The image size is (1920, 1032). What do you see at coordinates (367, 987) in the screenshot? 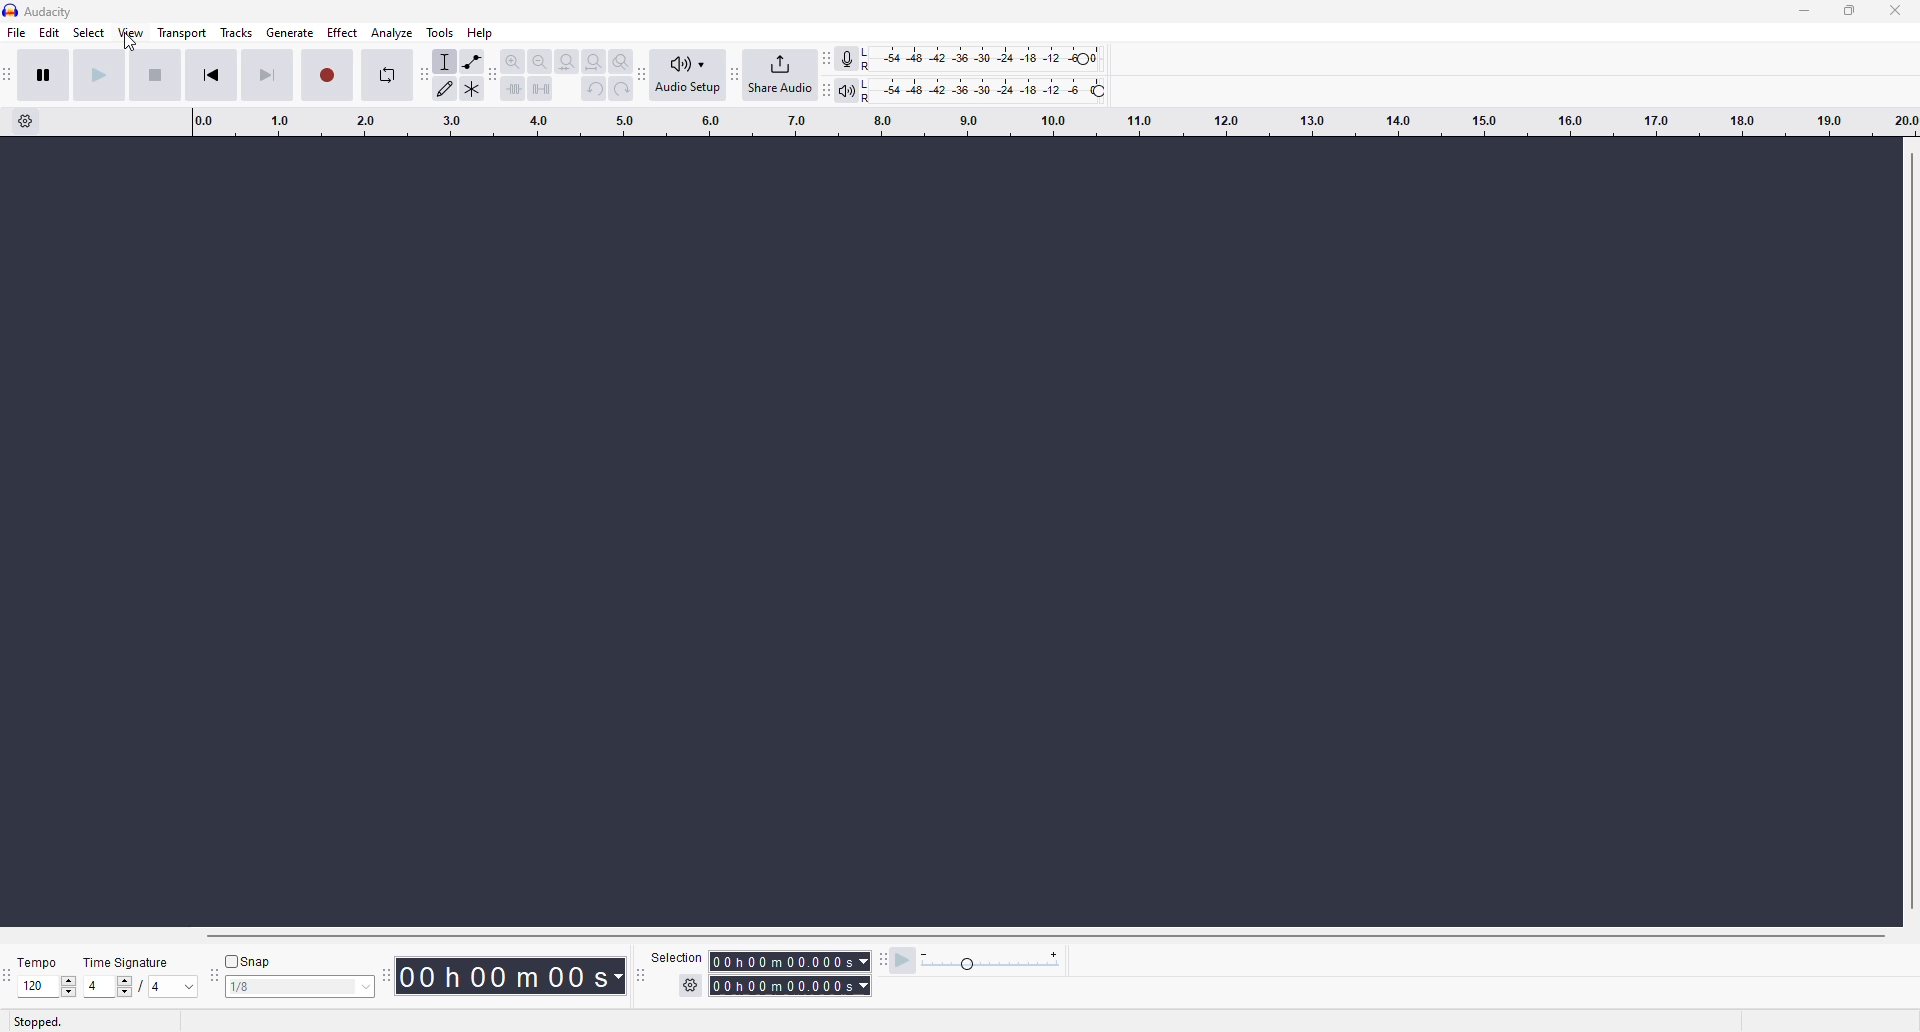
I see `drop down` at bounding box center [367, 987].